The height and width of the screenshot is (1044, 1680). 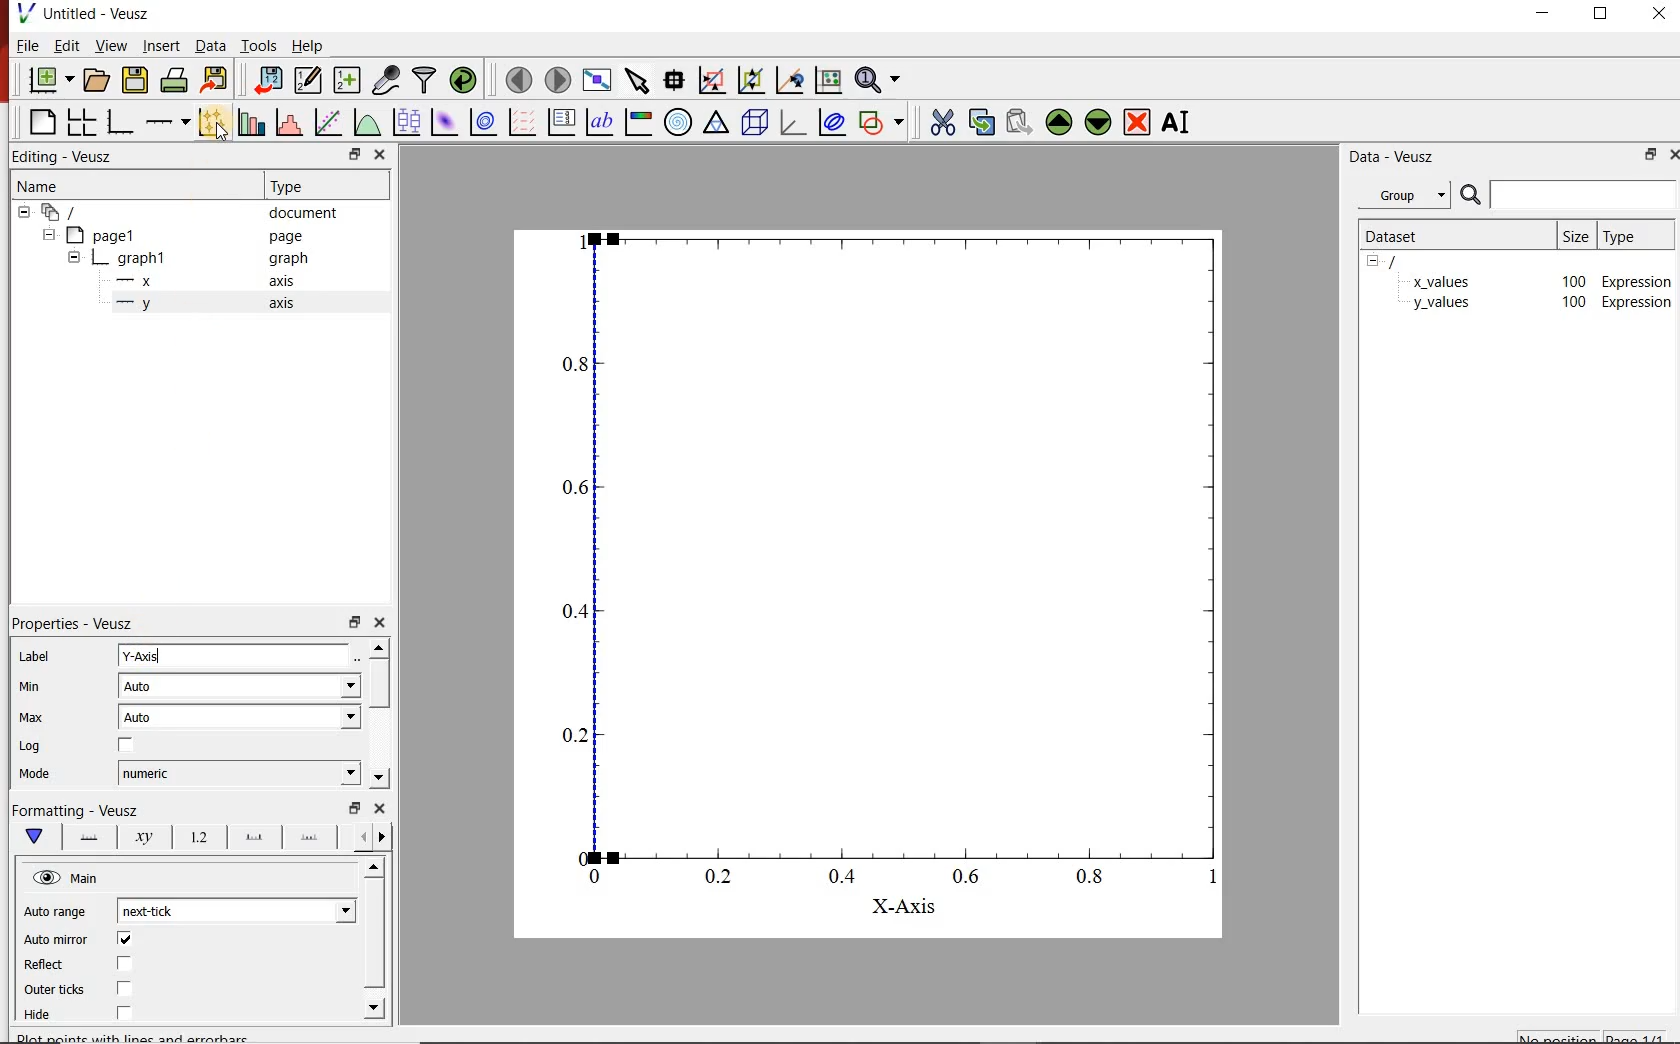 What do you see at coordinates (312, 837) in the screenshot?
I see `minor ticks` at bounding box center [312, 837].